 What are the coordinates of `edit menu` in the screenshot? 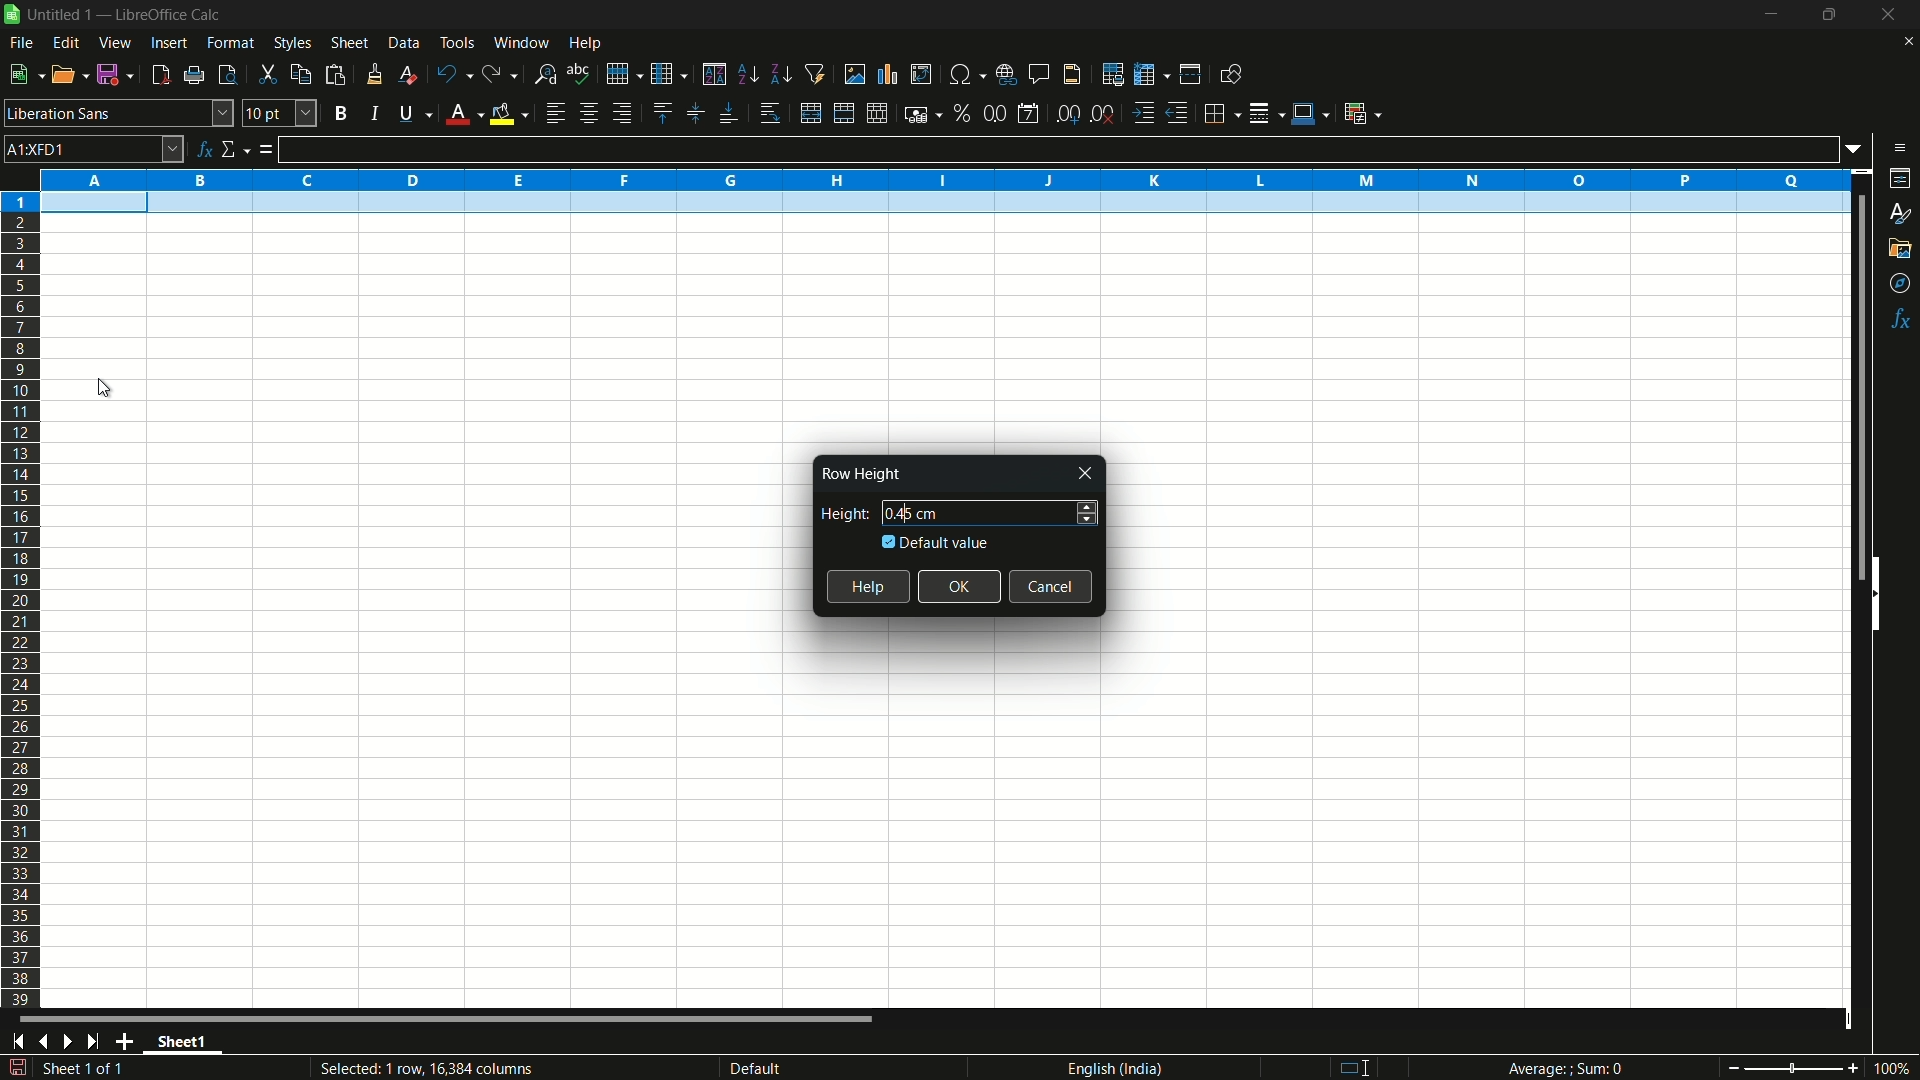 It's located at (66, 42).